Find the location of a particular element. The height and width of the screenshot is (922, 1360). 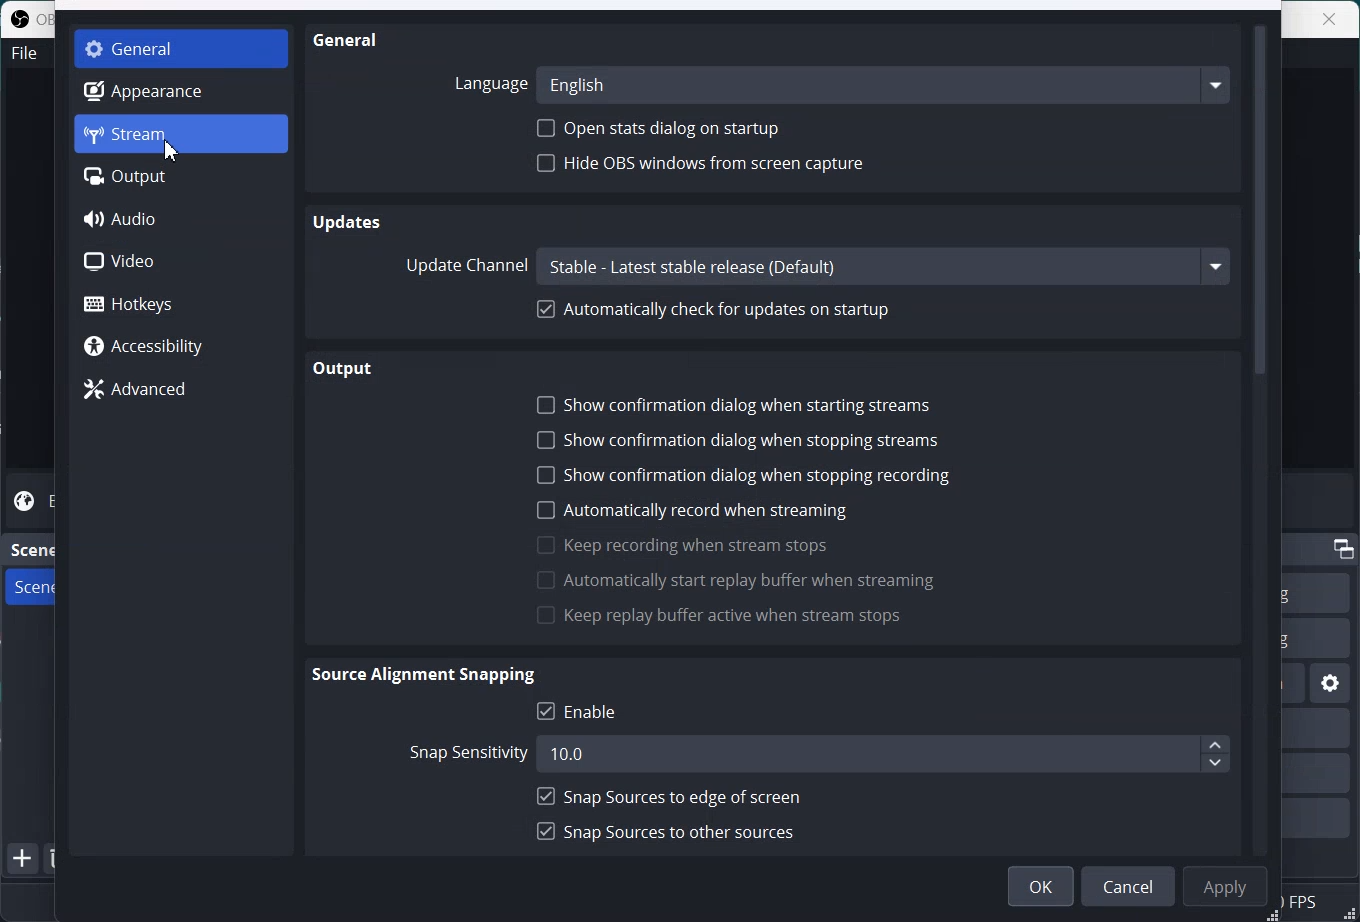

Vertical scroll bar is located at coordinates (1266, 434).